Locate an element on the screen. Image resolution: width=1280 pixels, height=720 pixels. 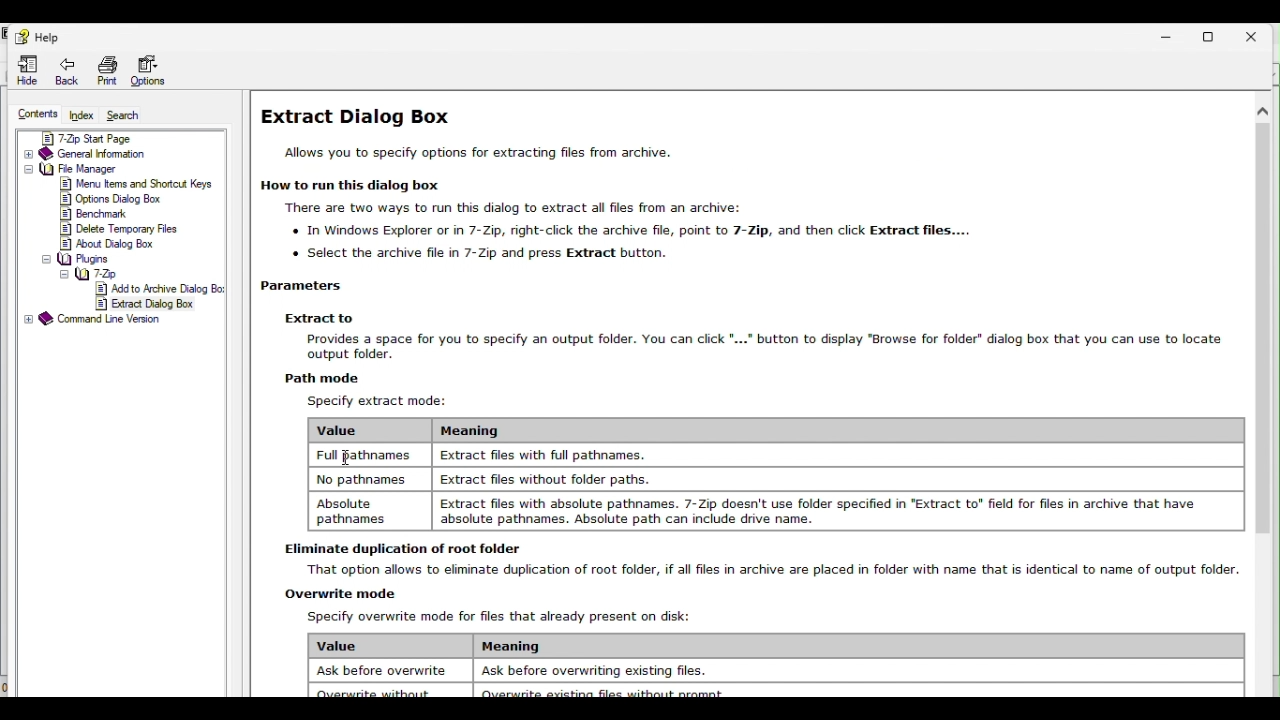
that option is located at coordinates (763, 571).